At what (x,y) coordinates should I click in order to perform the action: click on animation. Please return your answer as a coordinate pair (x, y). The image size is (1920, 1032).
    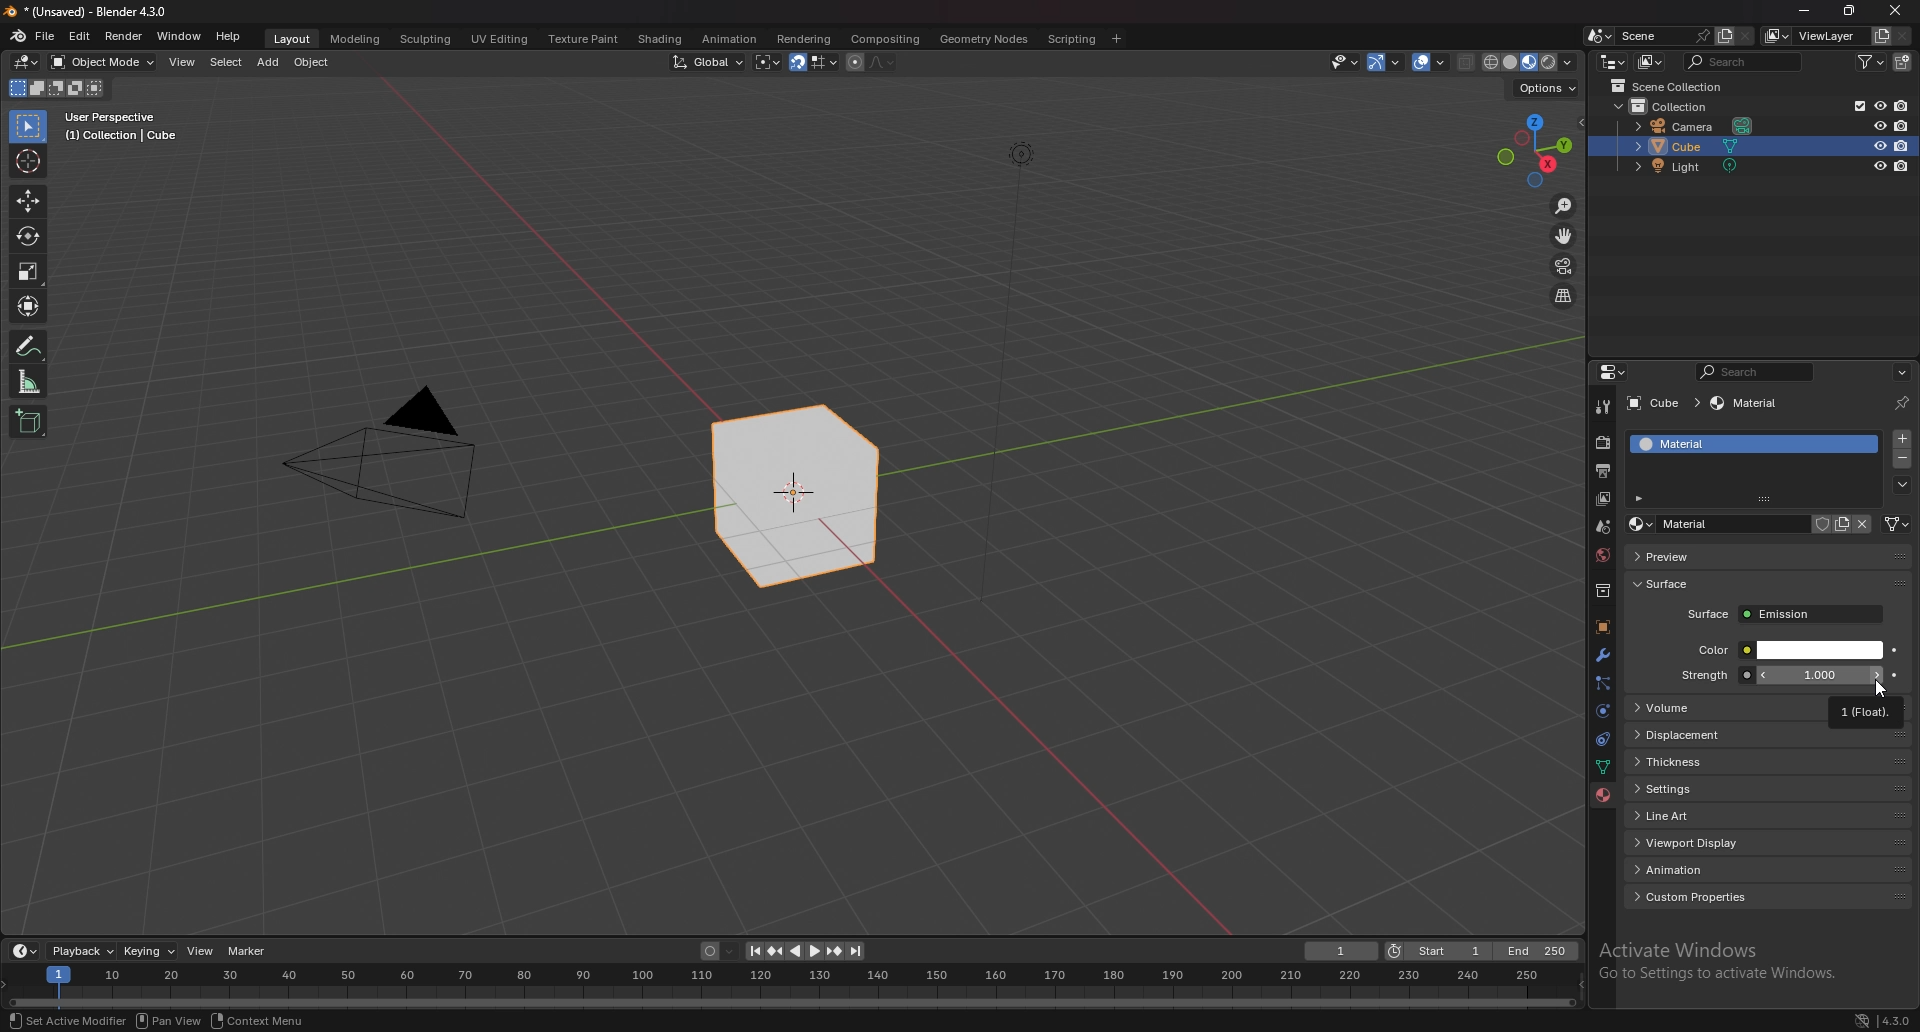
    Looking at the image, I should click on (728, 39).